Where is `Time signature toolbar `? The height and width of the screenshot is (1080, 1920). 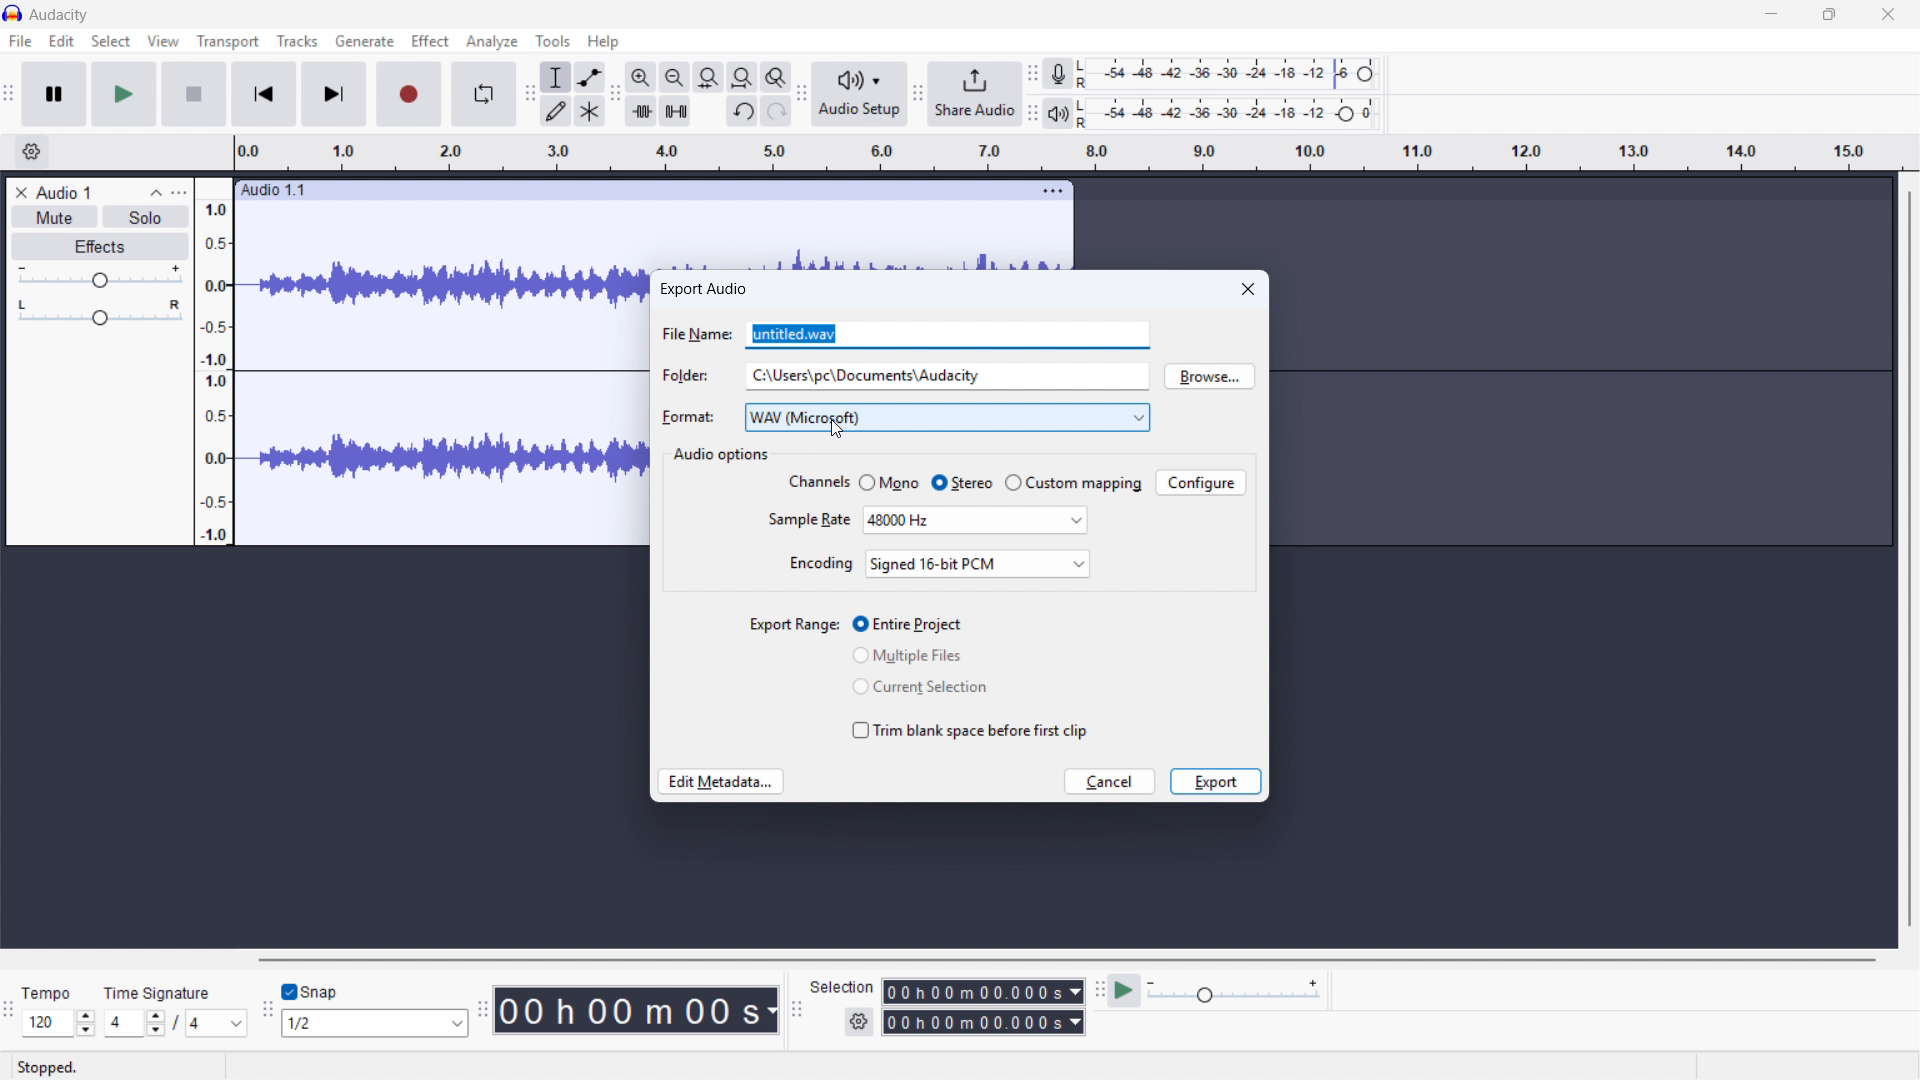
Time signature toolbar  is located at coordinates (9, 1013).